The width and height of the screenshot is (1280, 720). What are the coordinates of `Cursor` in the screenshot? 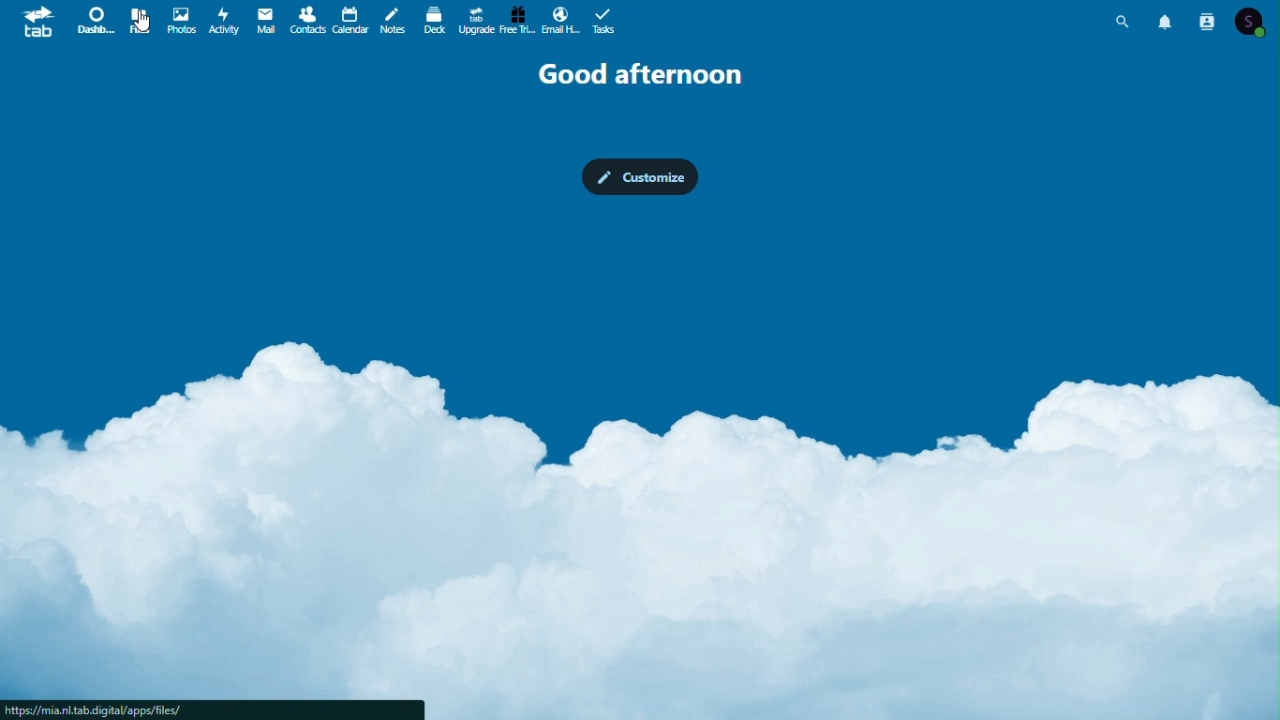 It's located at (142, 21).